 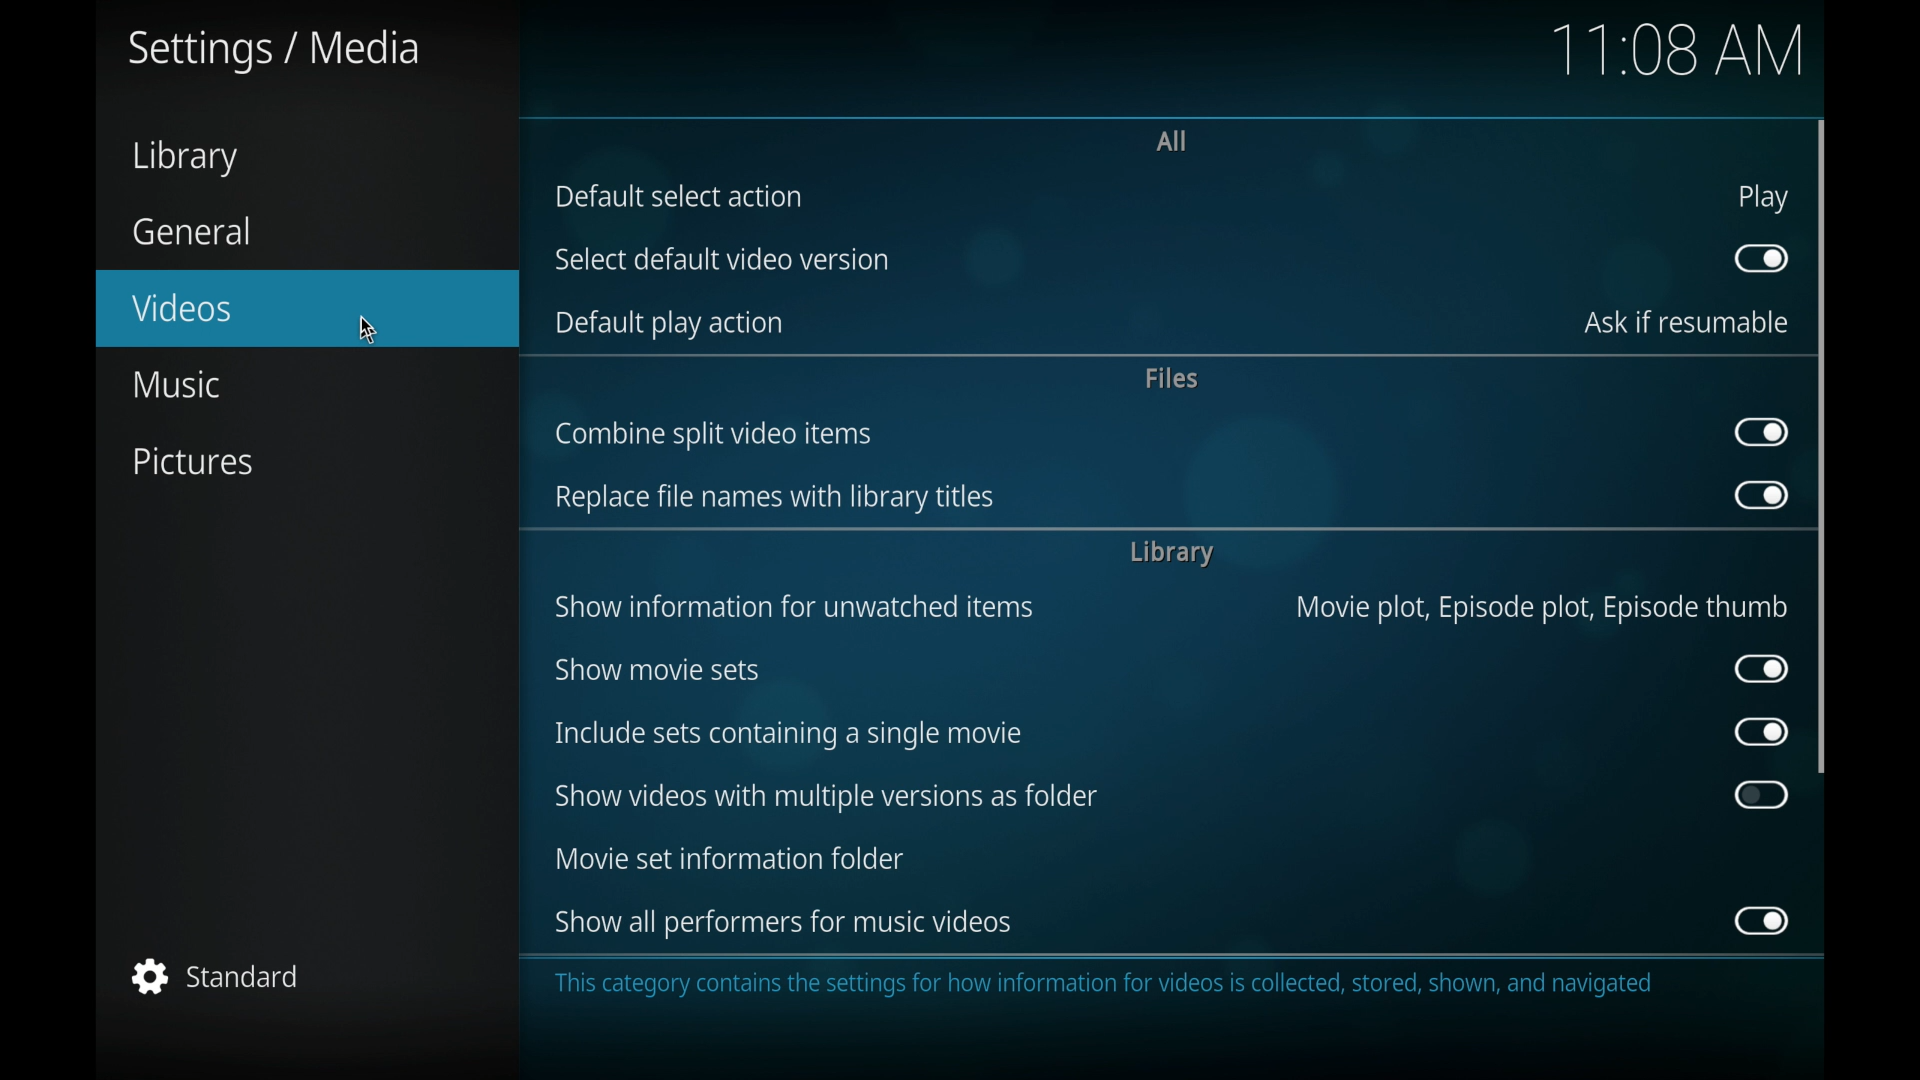 What do you see at coordinates (720, 259) in the screenshot?
I see `select default video version` at bounding box center [720, 259].